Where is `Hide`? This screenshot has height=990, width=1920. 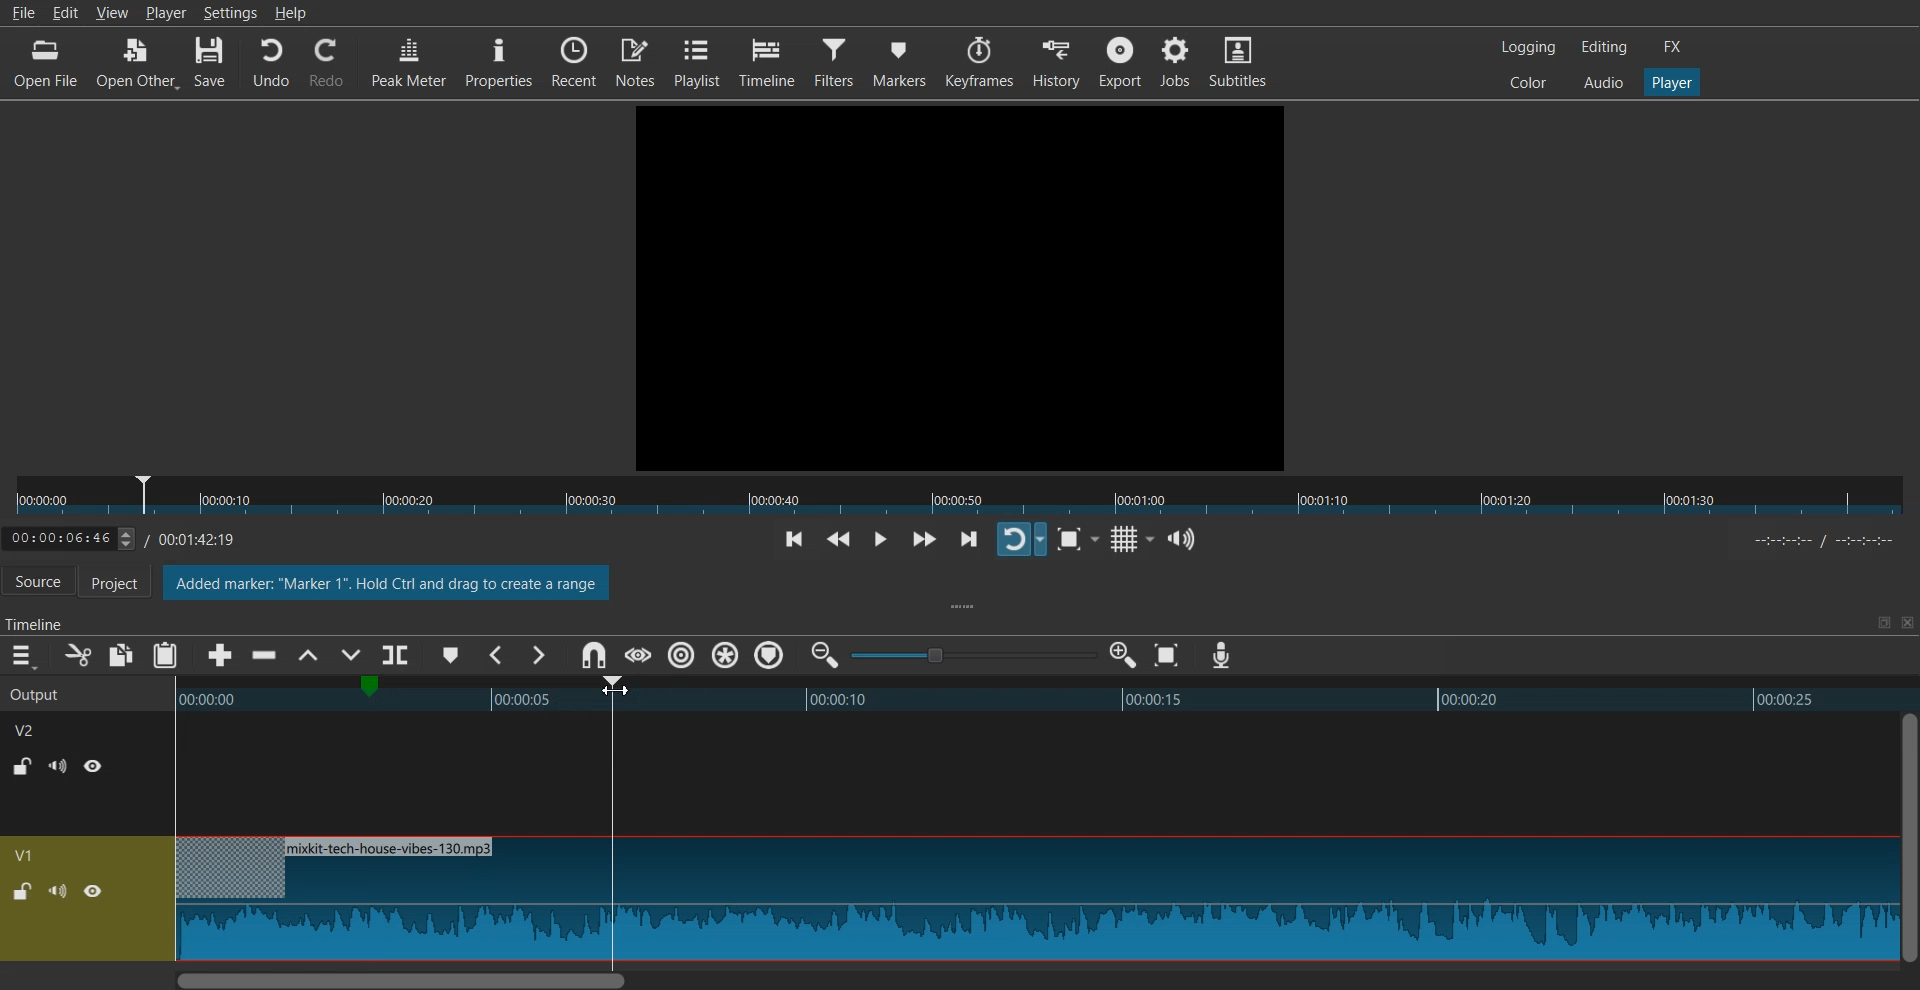
Hide is located at coordinates (93, 891).